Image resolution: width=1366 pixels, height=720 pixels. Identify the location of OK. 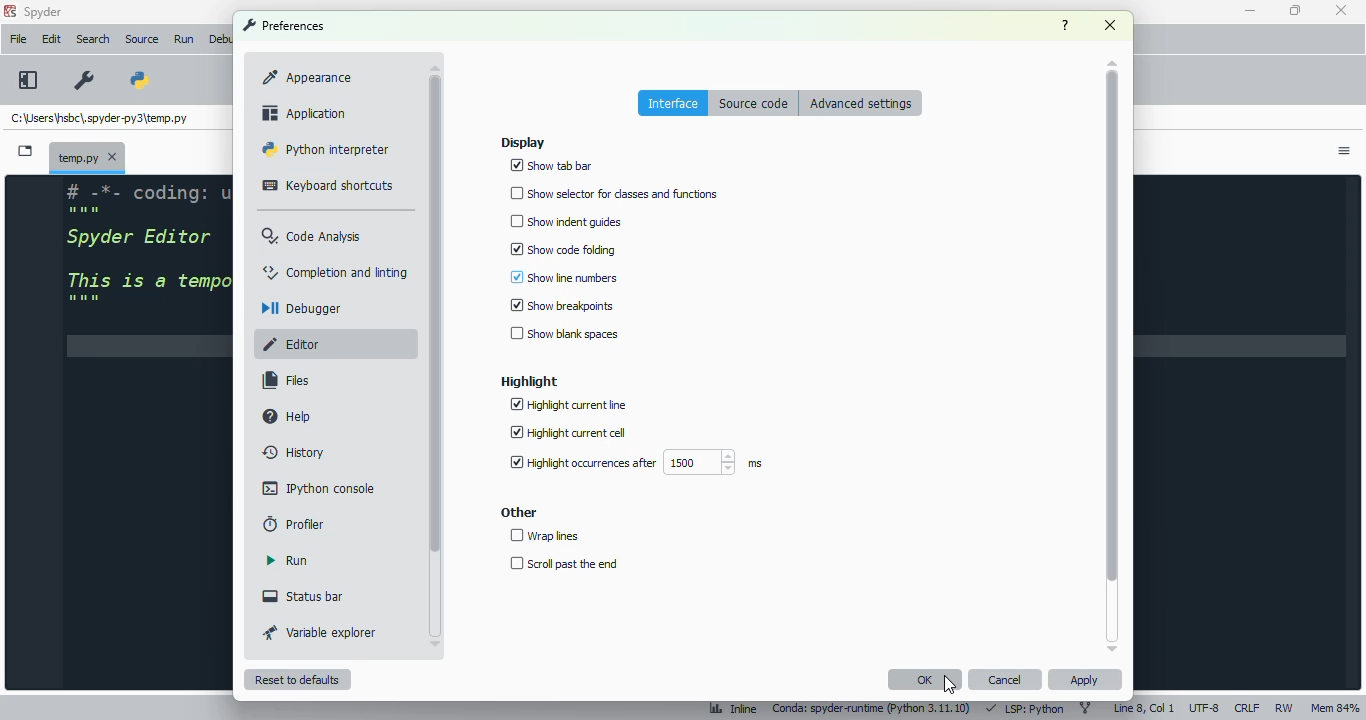
(925, 680).